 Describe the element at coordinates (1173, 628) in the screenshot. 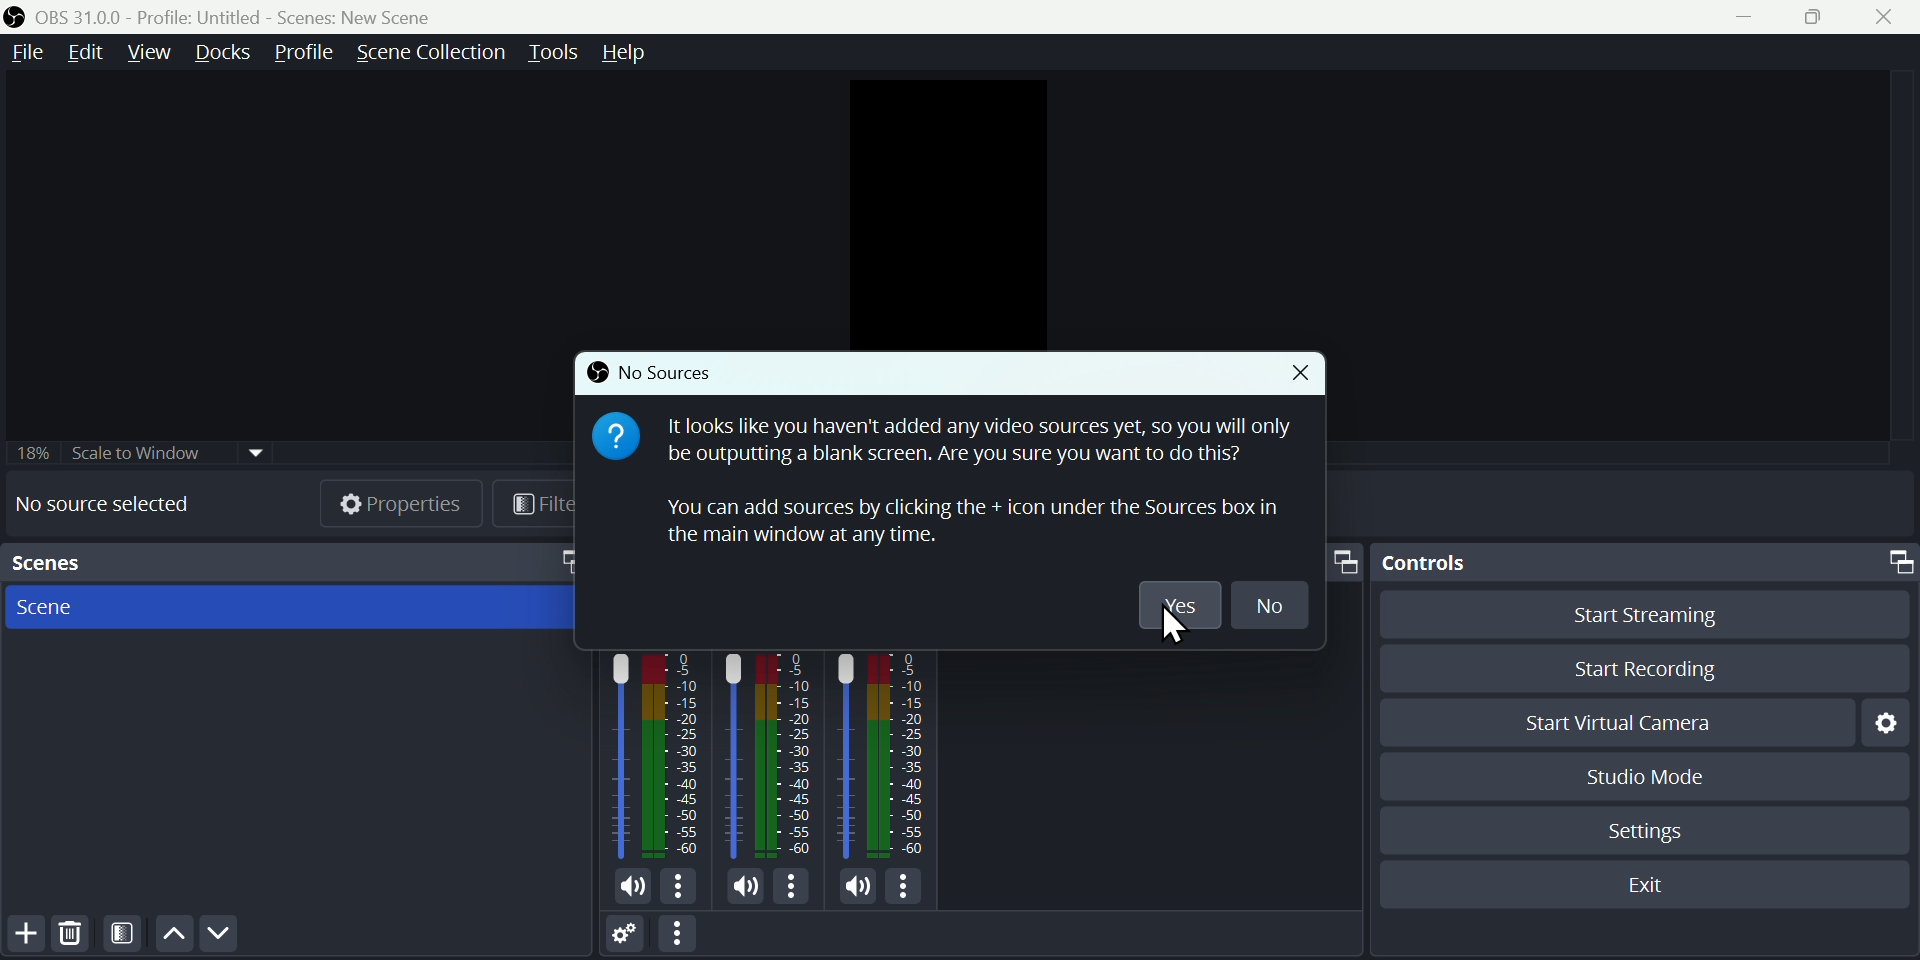

I see `cursor` at that location.